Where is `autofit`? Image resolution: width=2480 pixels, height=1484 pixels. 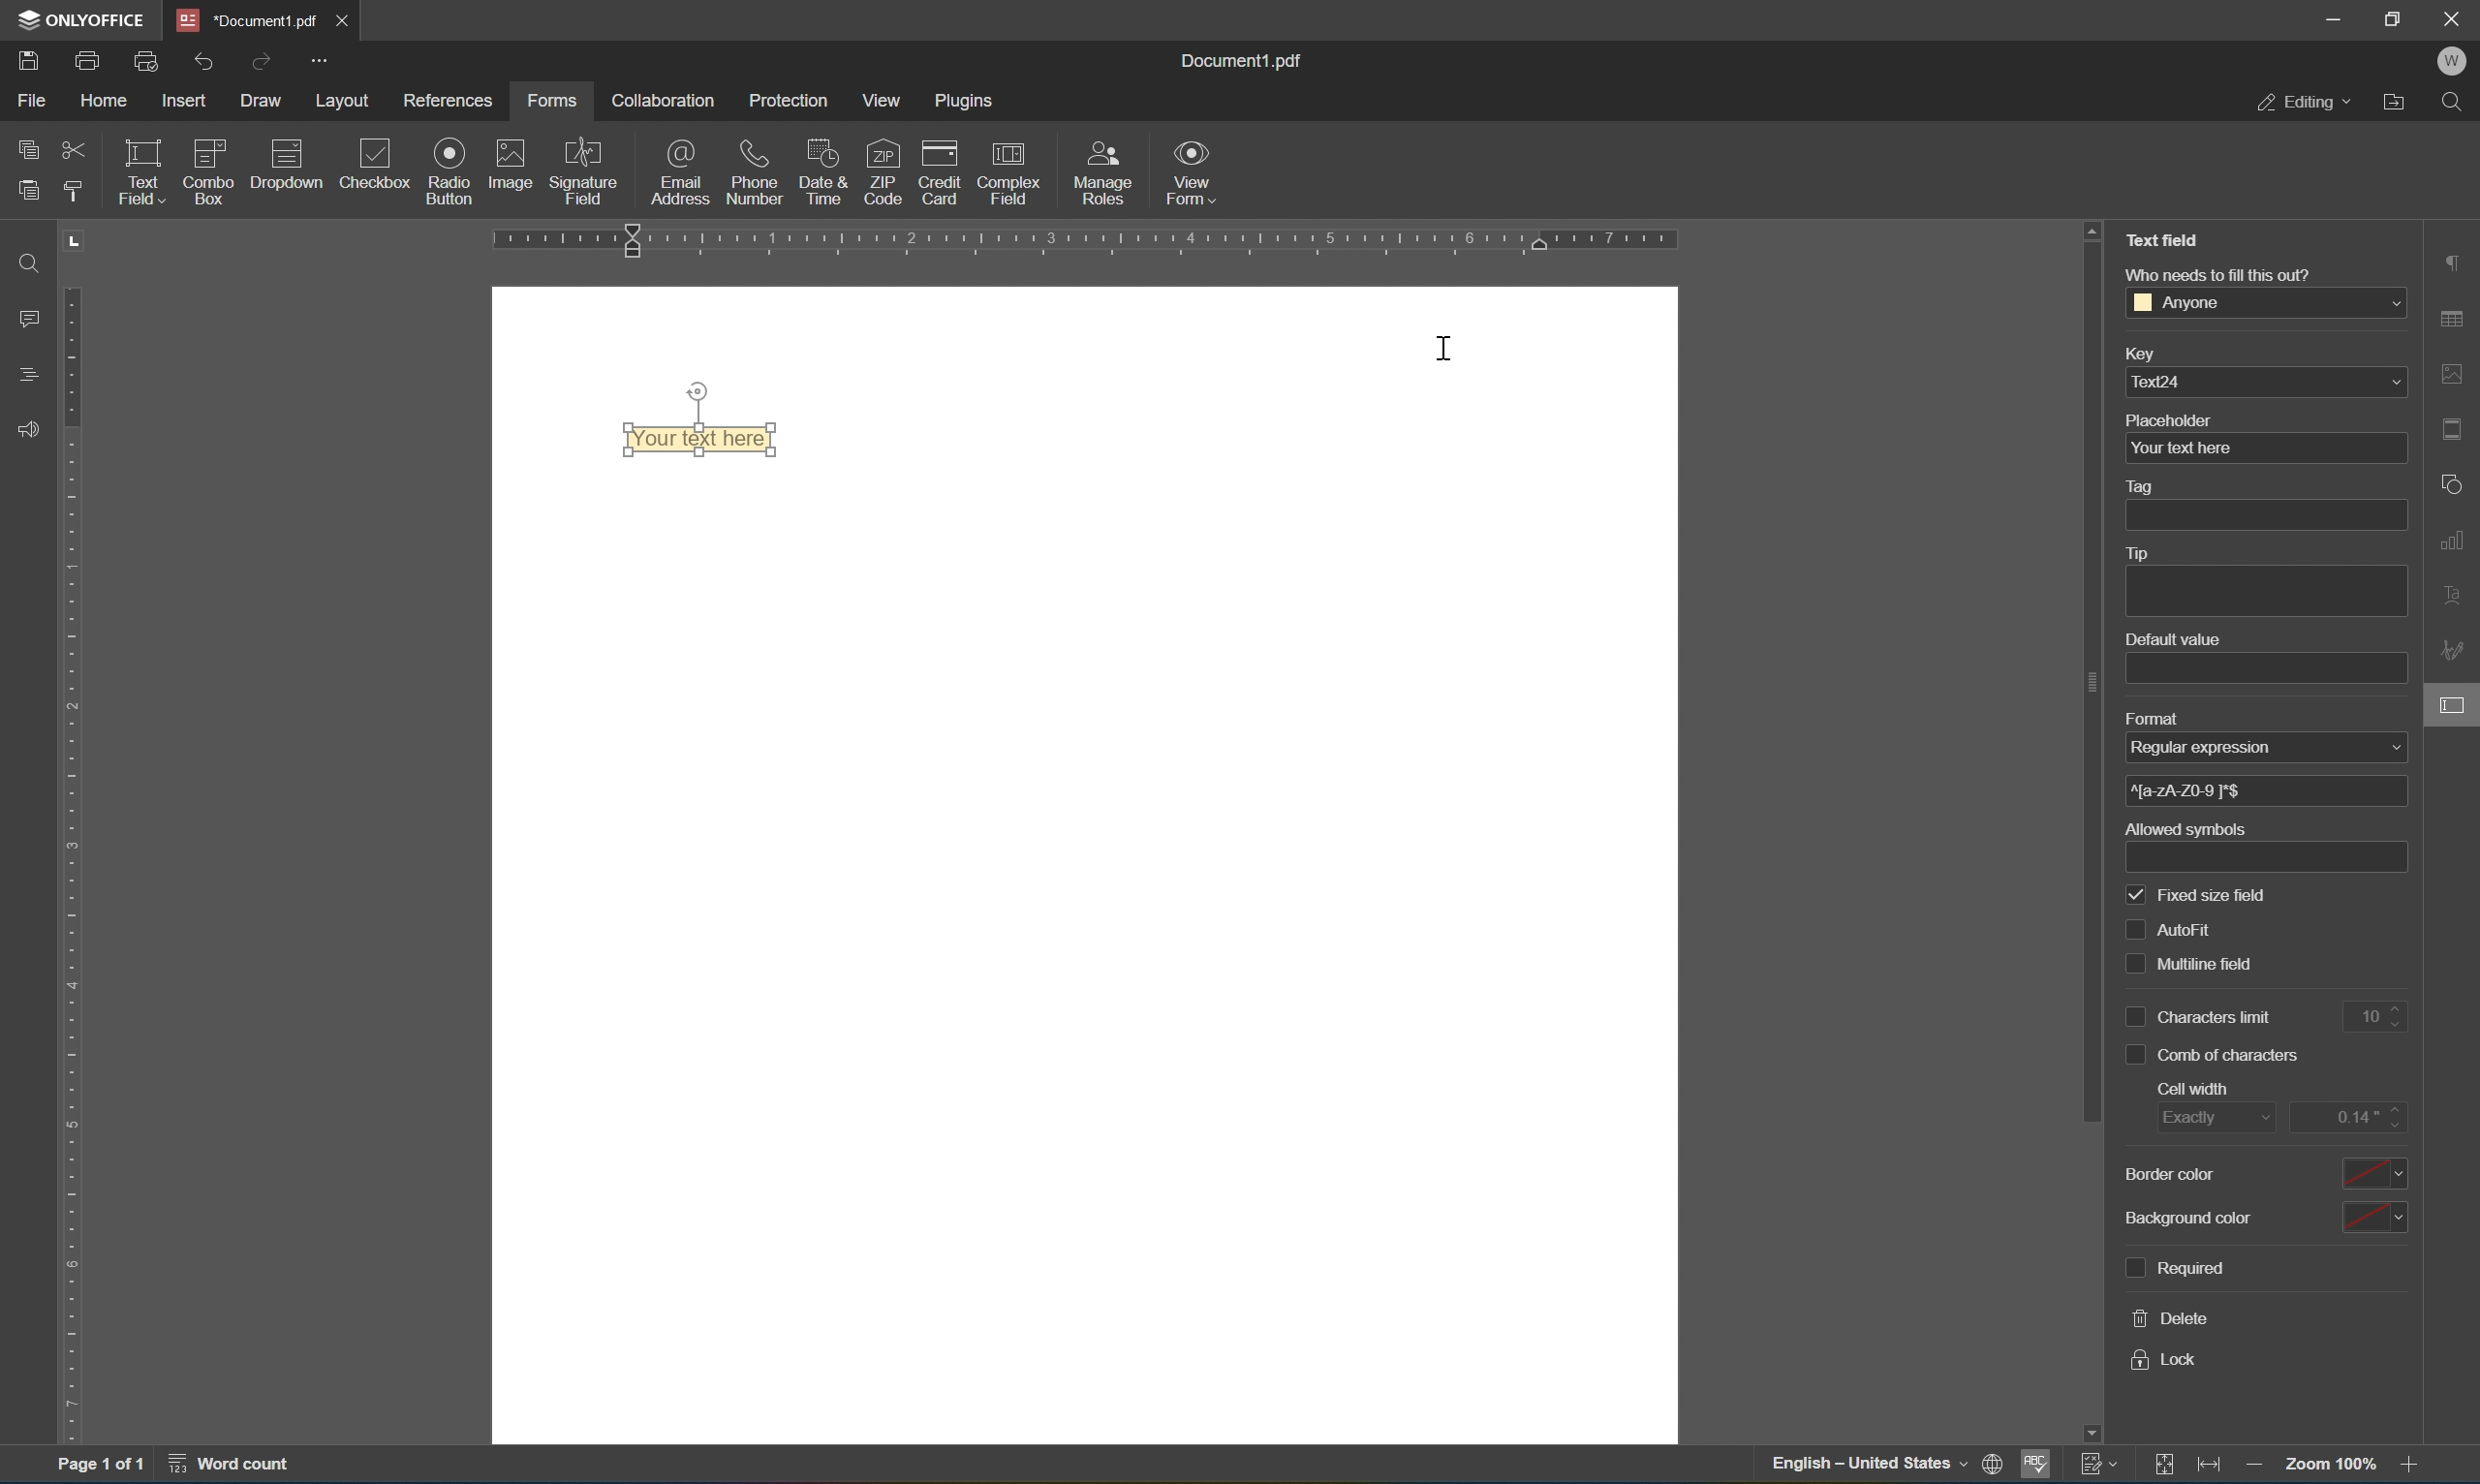 autofit is located at coordinates (2177, 930).